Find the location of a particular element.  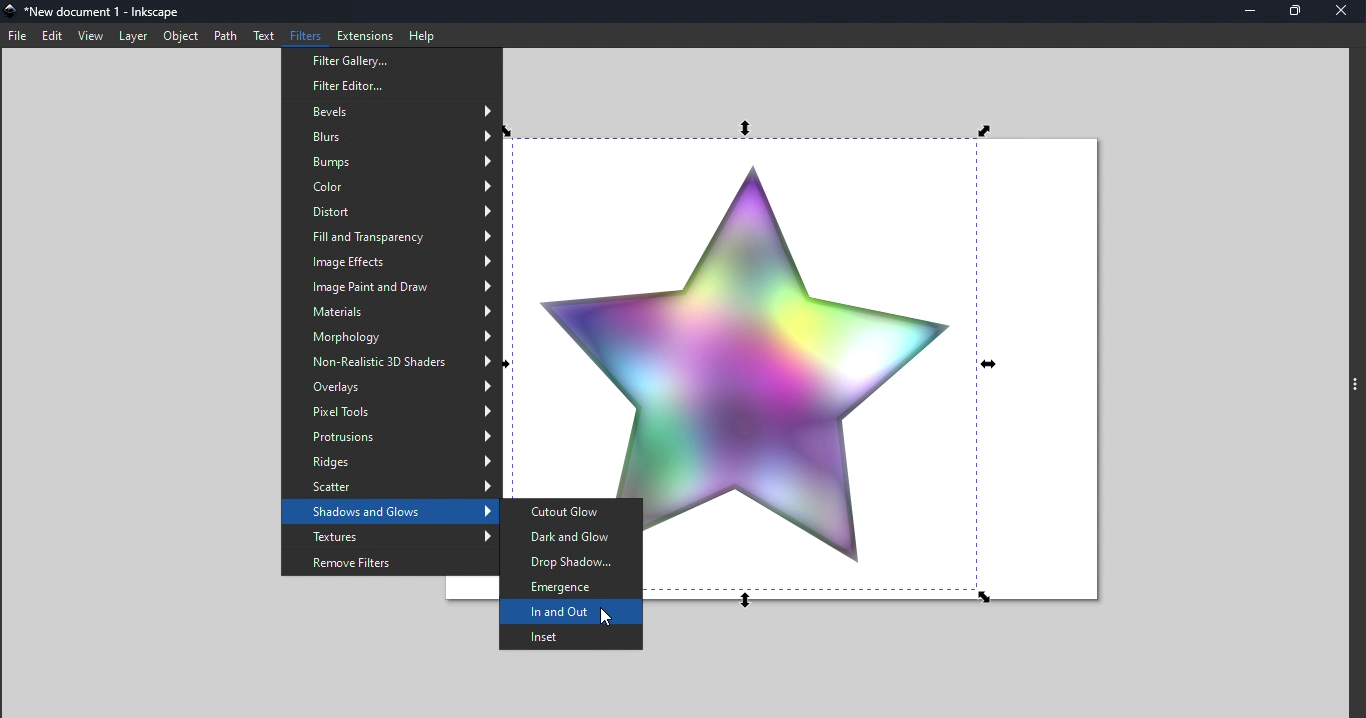

Blurs is located at coordinates (392, 137).